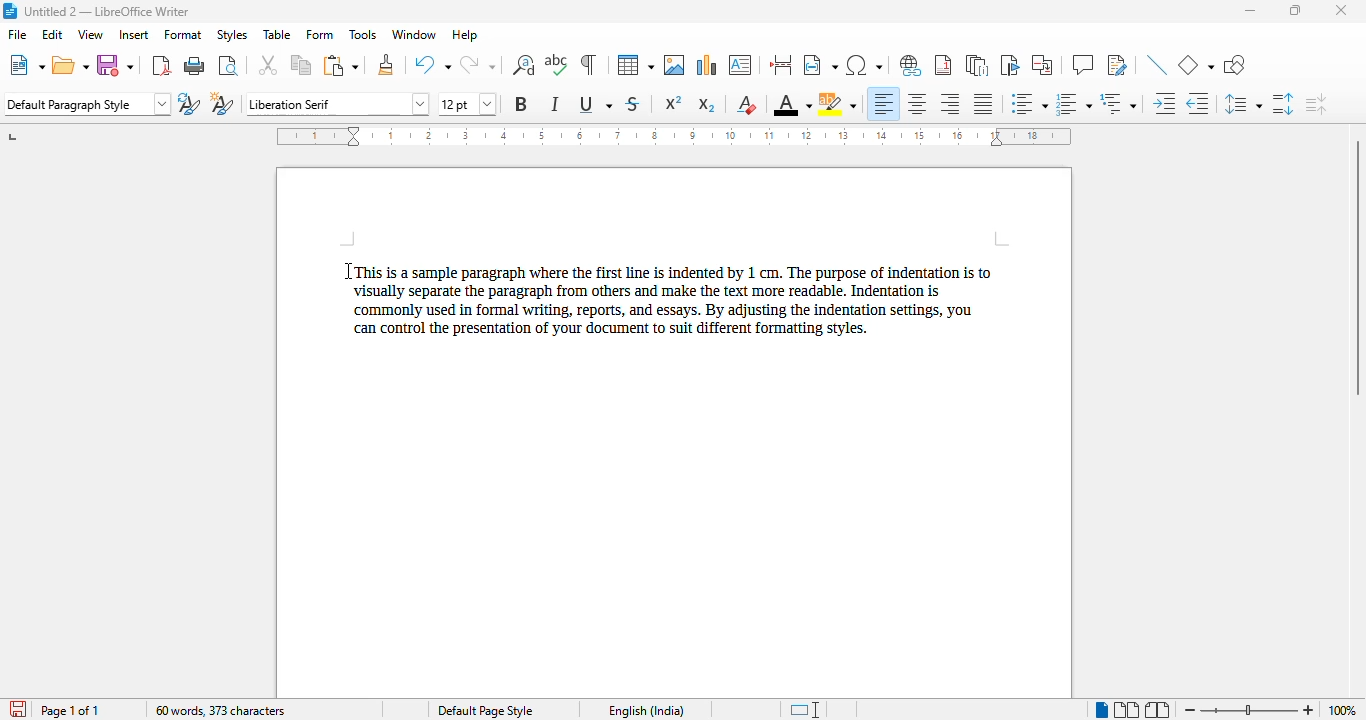 This screenshot has width=1366, height=720. Describe the element at coordinates (1156, 710) in the screenshot. I see `book view` at that location.